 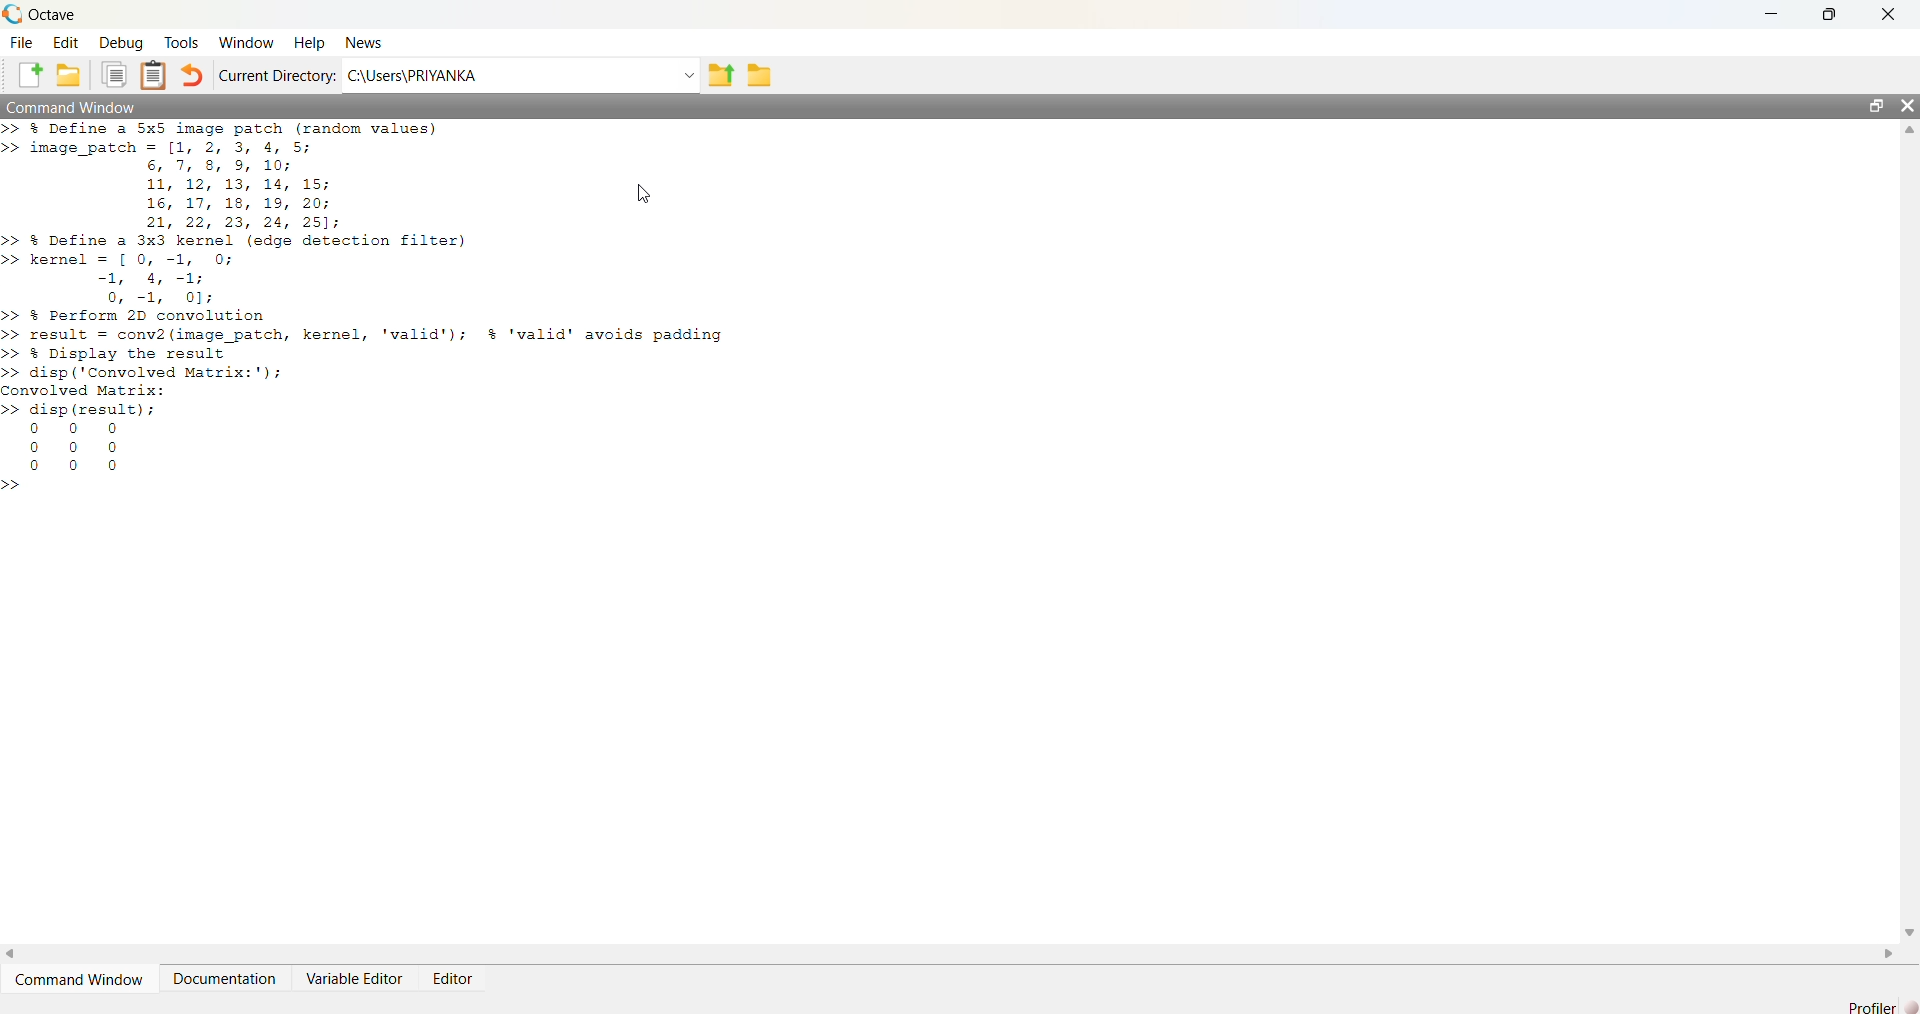 I want to click on Left, so click(x=18, y=952).